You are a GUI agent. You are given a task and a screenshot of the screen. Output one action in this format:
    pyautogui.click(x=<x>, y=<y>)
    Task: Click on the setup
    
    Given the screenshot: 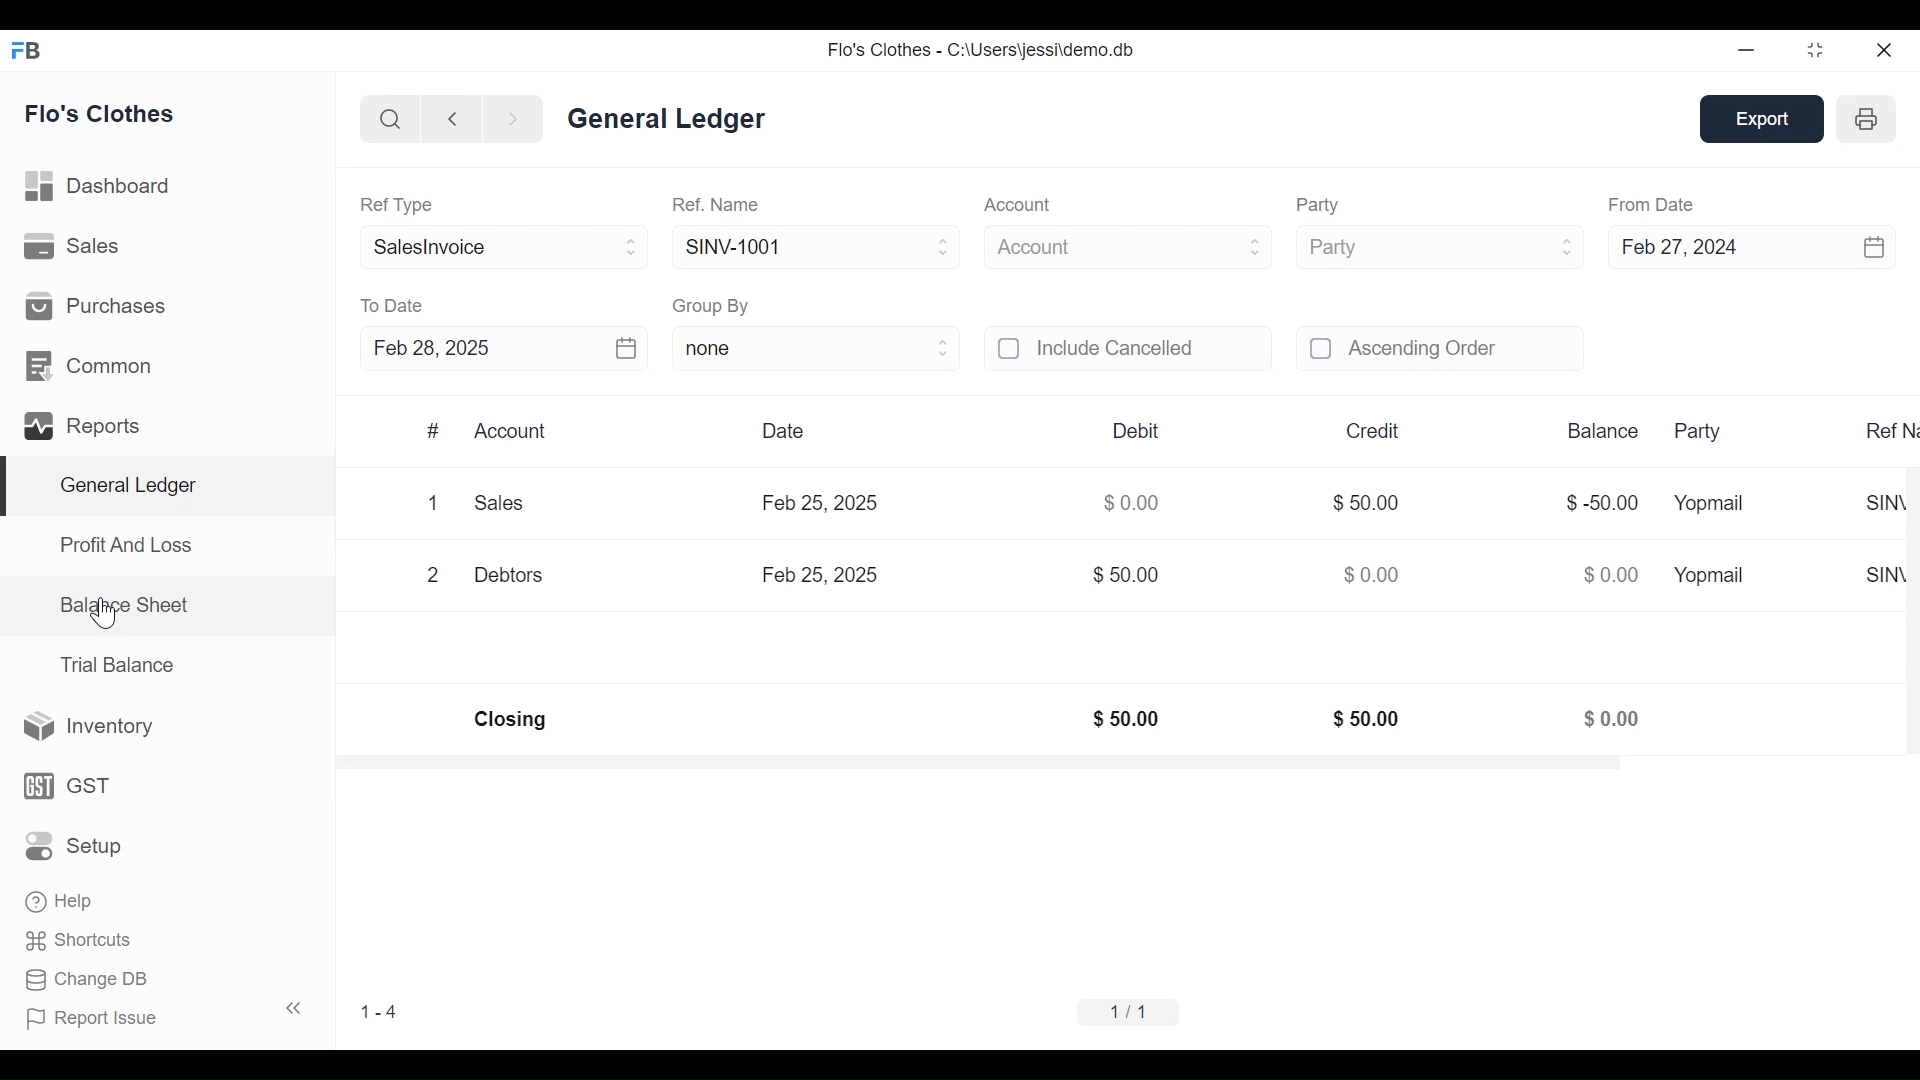 What is the action you would take?
    pyautogui.click(x=76, y=847)
    